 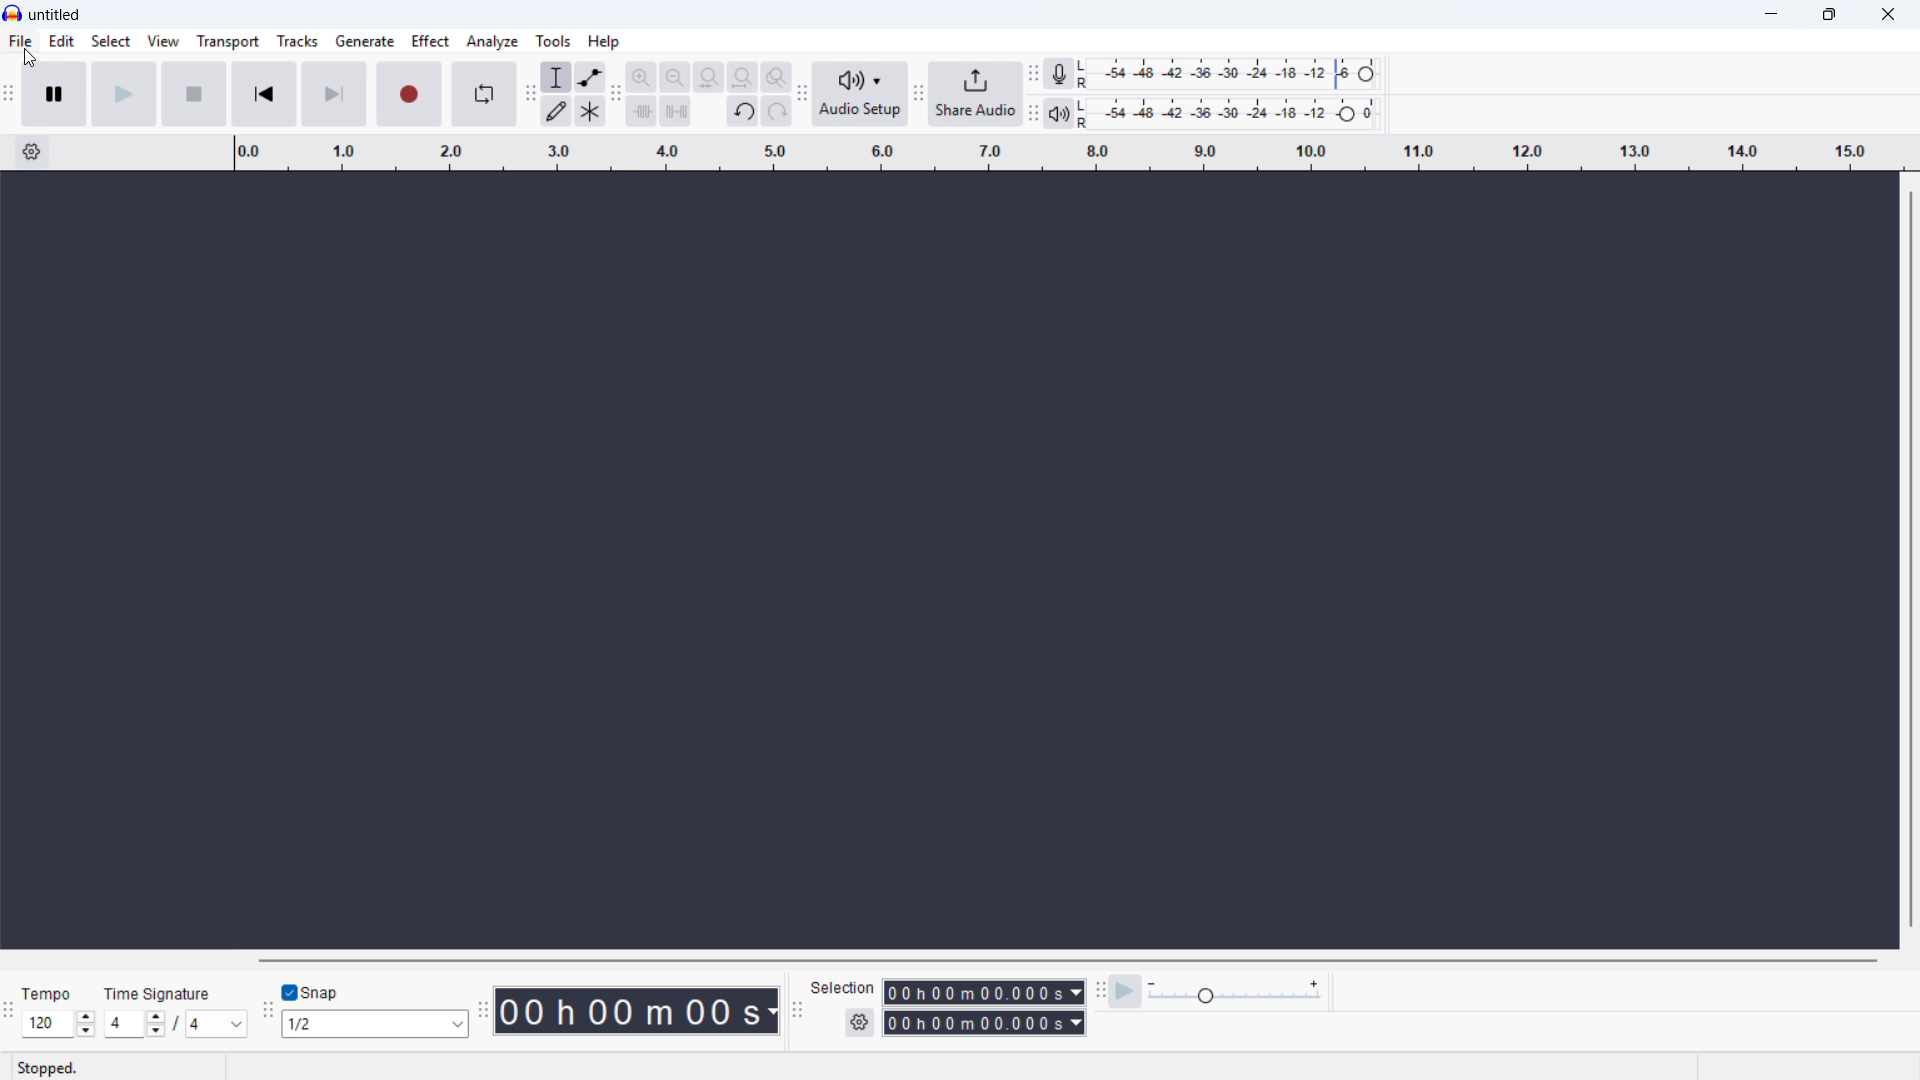 What do you see at coordinates (527, 93) in the screenshot?
I see `Tools toolbar ` at bounding box center [527, 93].